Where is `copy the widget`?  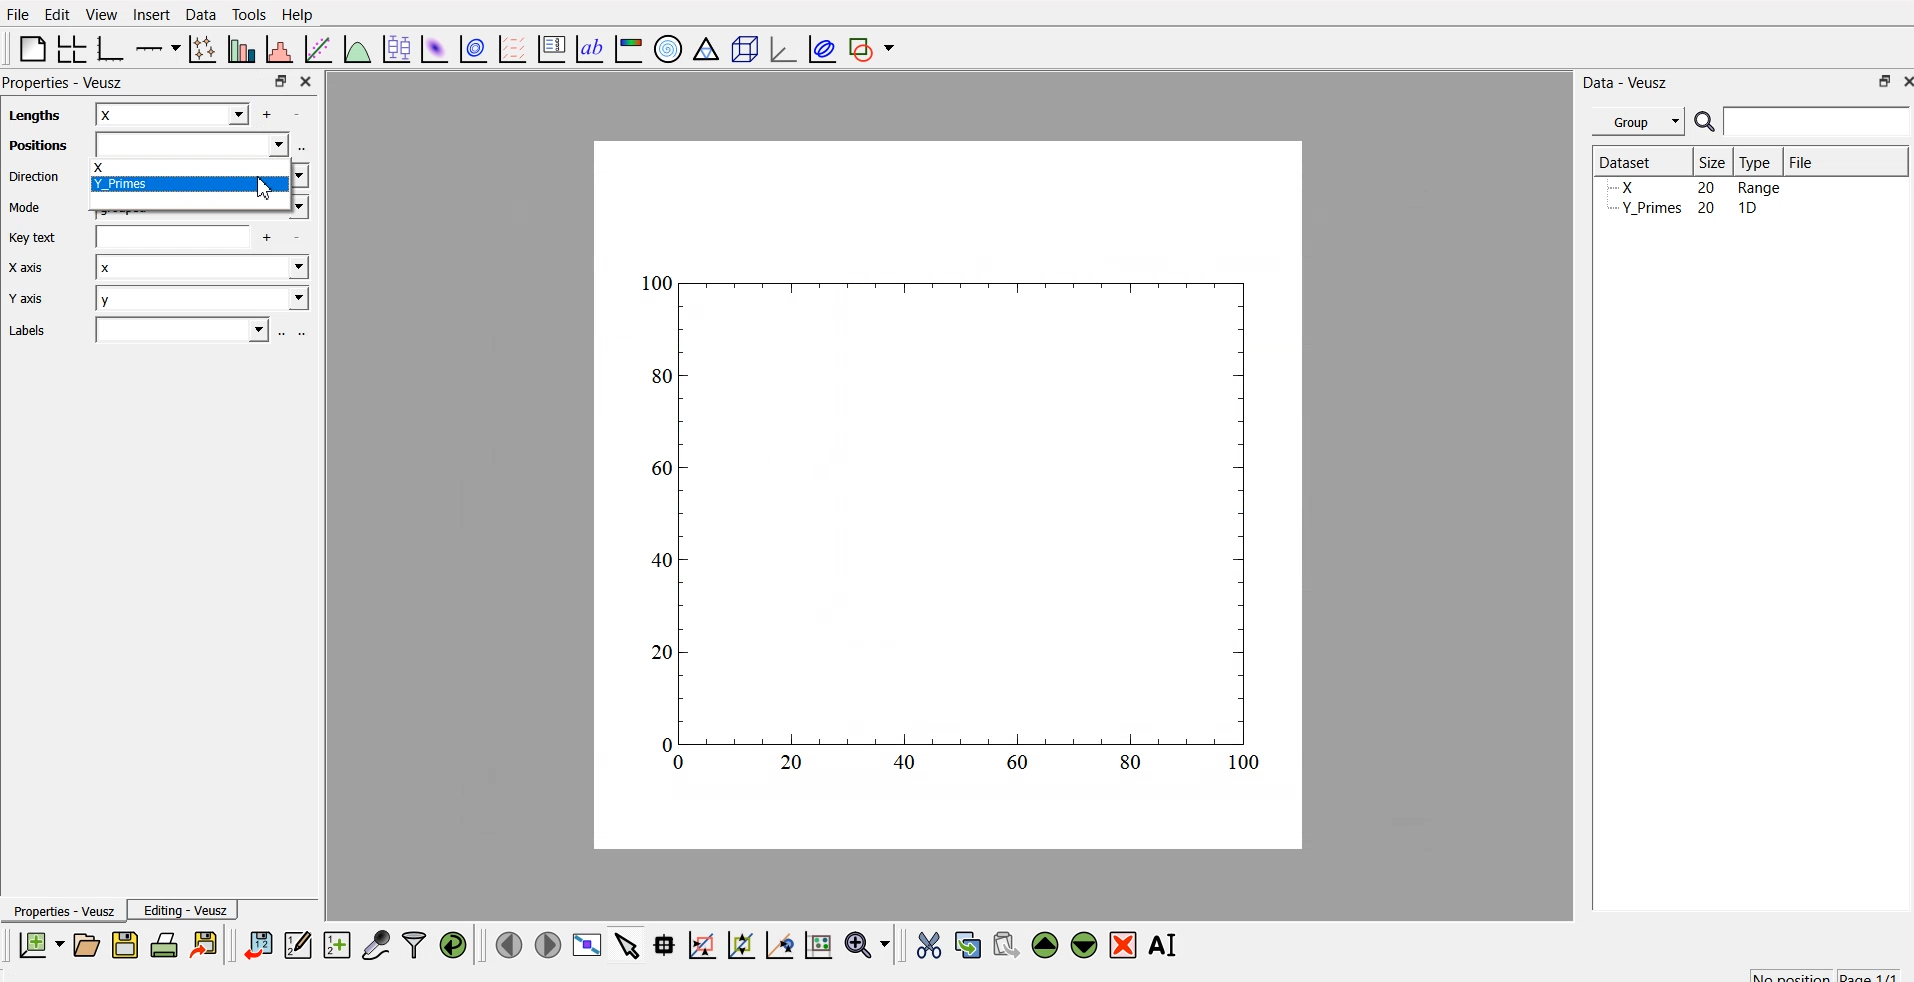 copy the widget is located at coordinates (966, 944).